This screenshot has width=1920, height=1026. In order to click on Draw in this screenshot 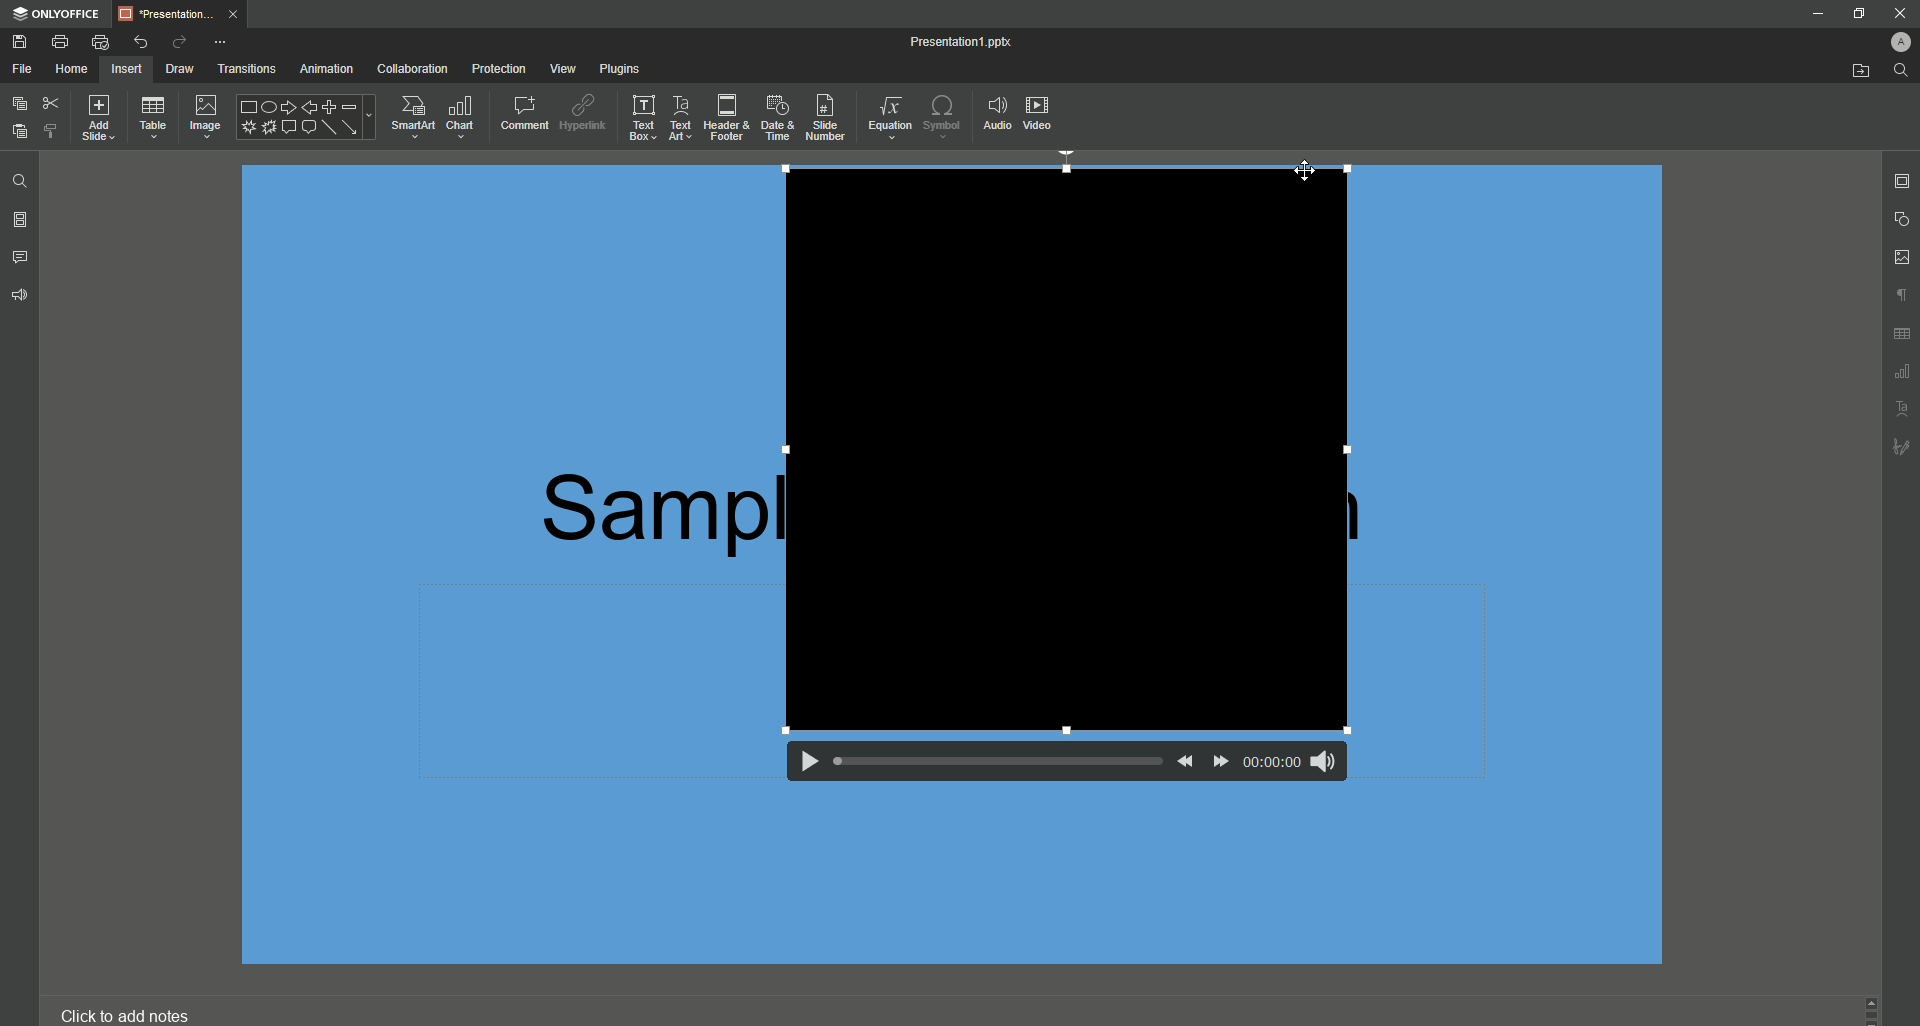, I will do `click(182, 69)`.